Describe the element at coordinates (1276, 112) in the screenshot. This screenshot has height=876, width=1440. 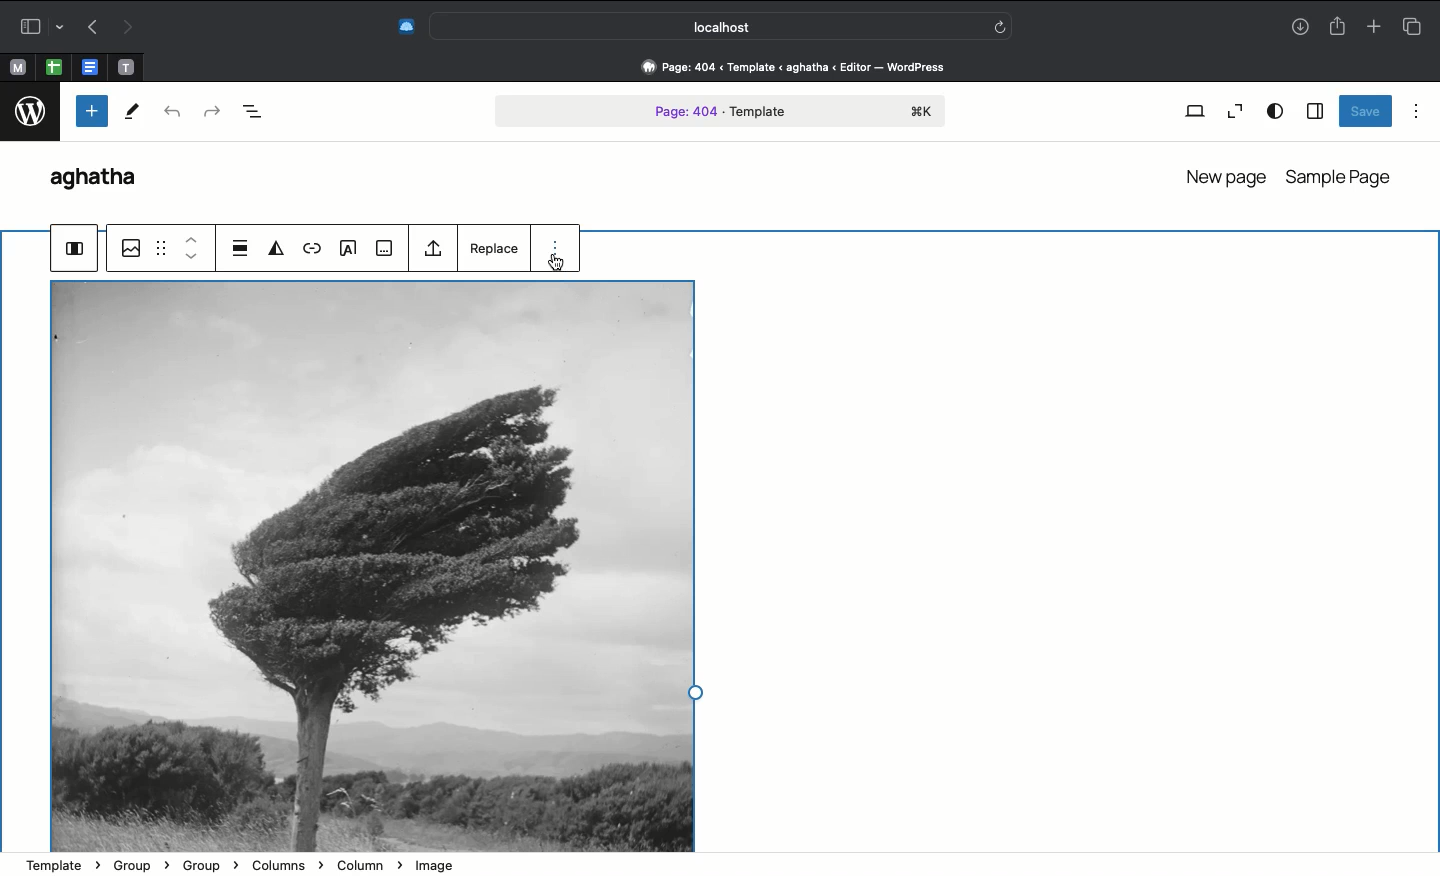
I see `View options` at that location.